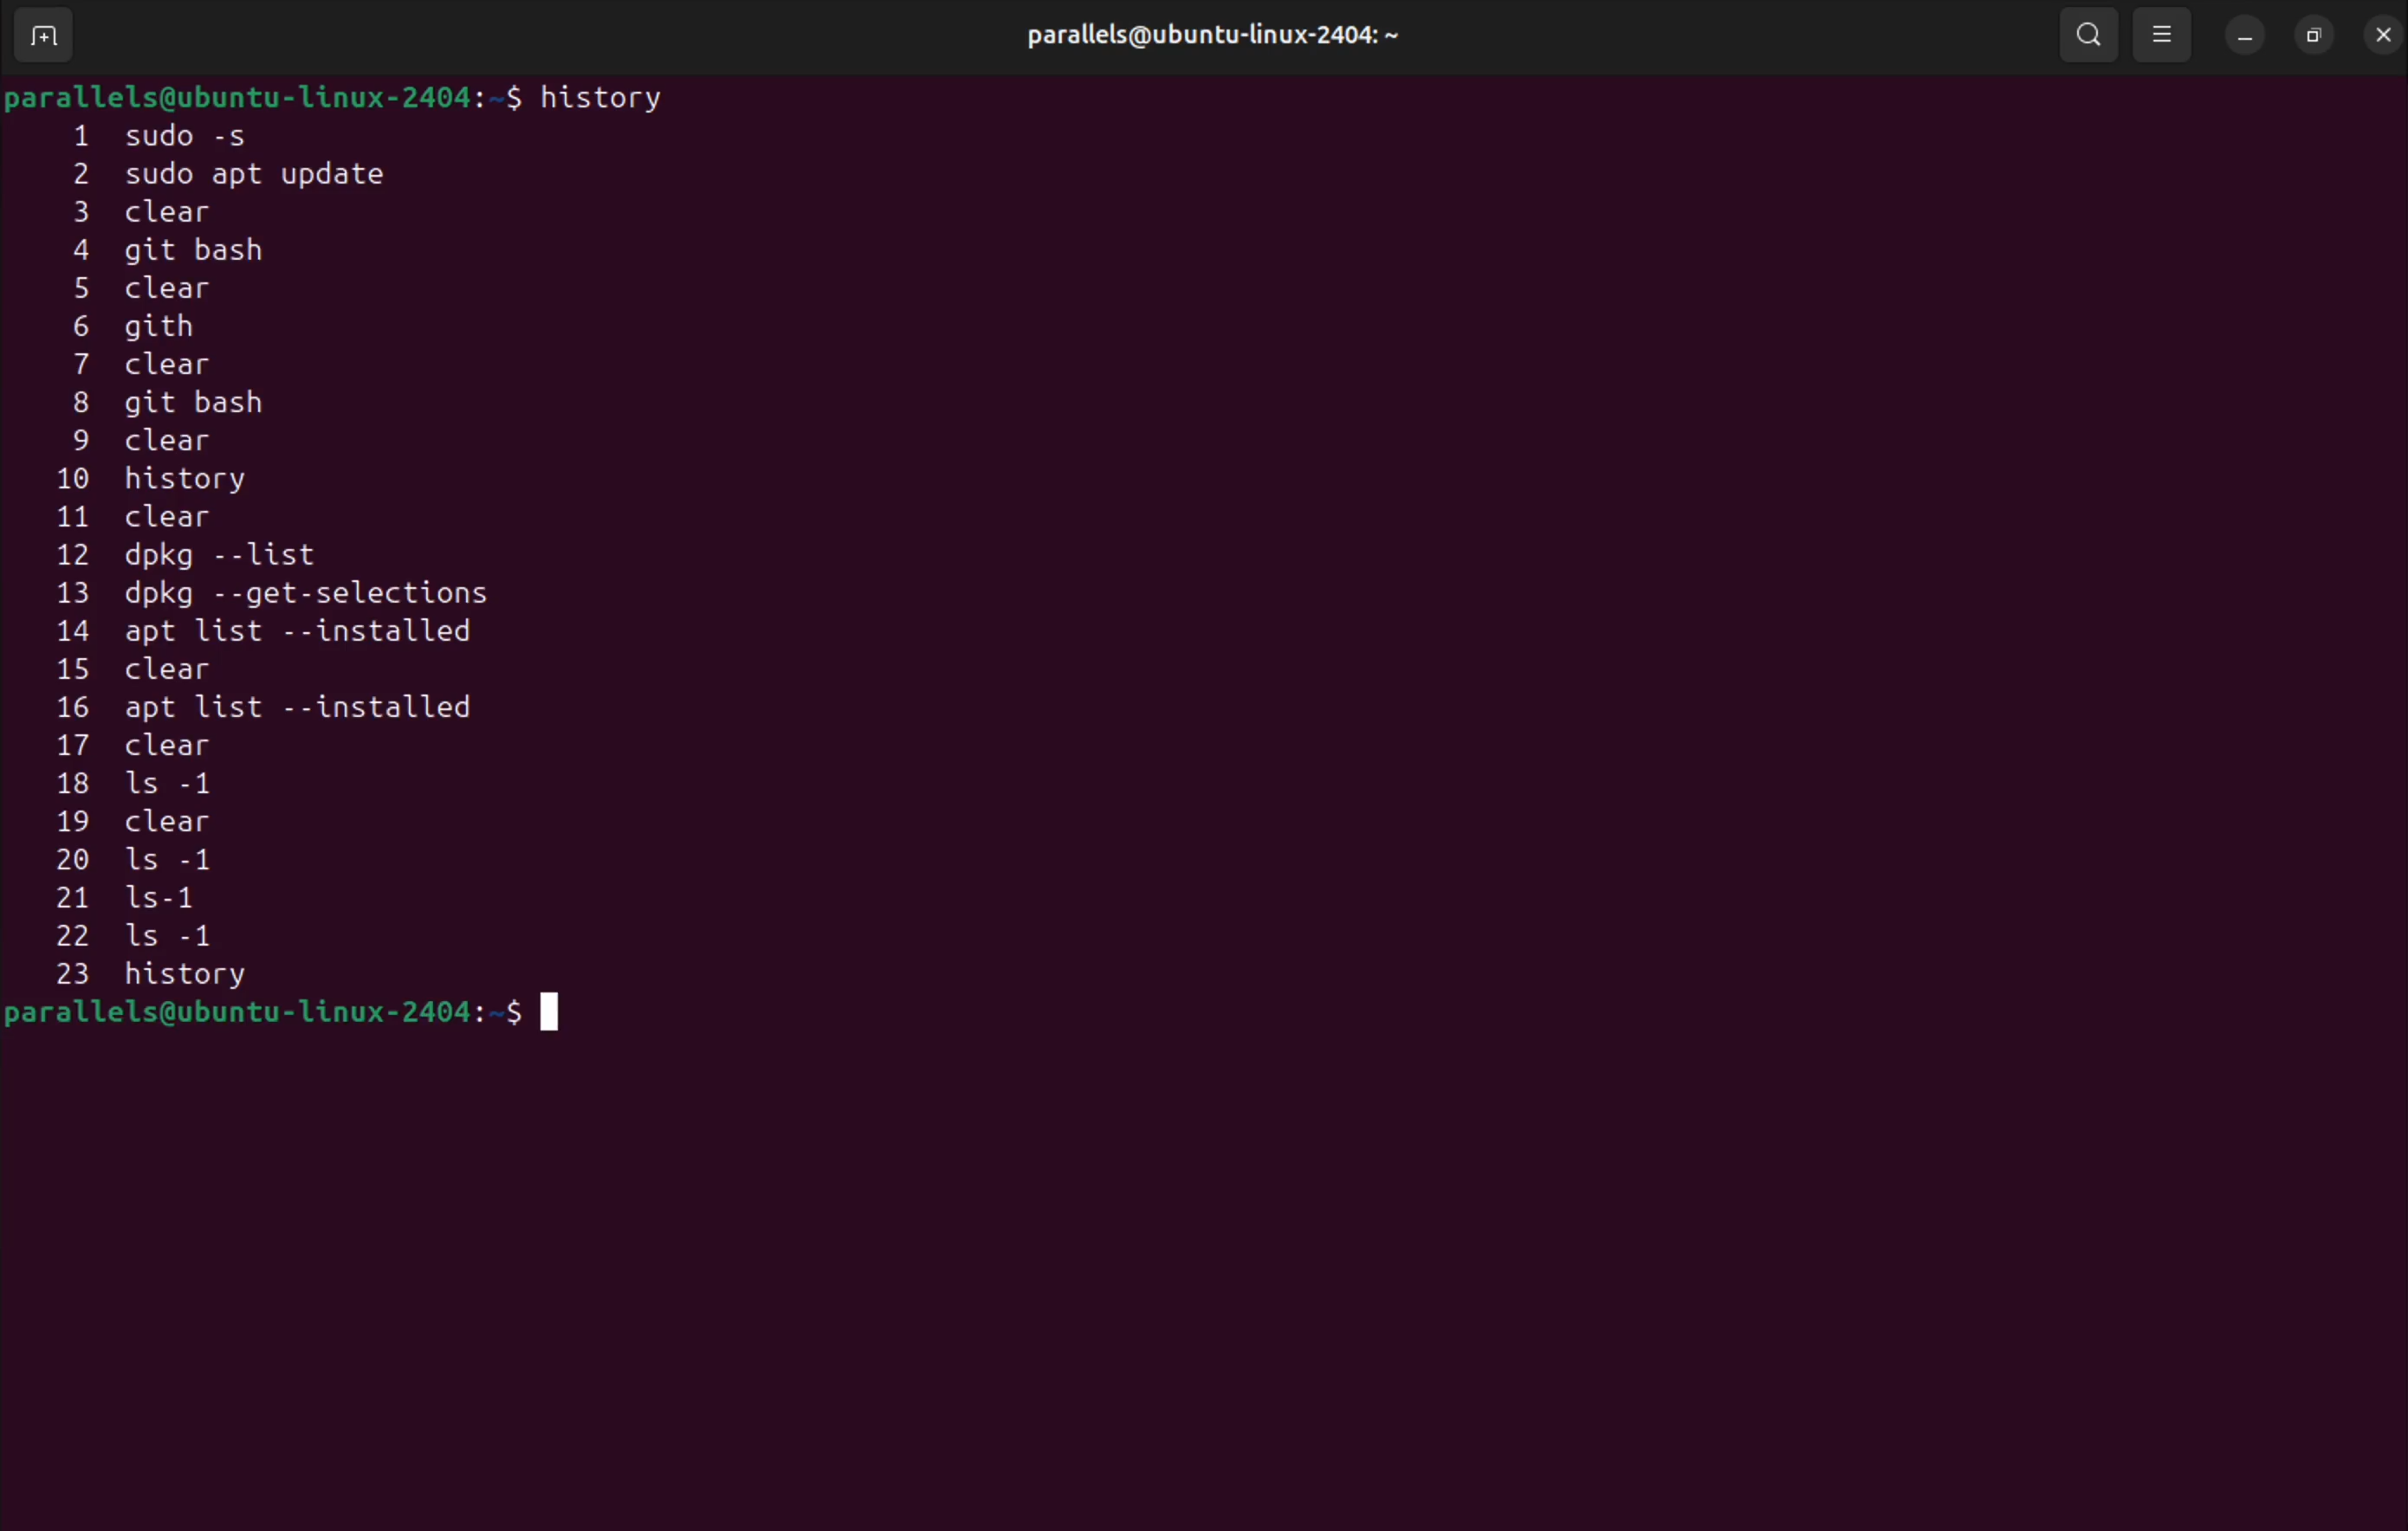 This screenshot has width=2408, height=1531. Describe the element at coordinates (219, 406) in the screenshot. I see `8 git bash` at that location.